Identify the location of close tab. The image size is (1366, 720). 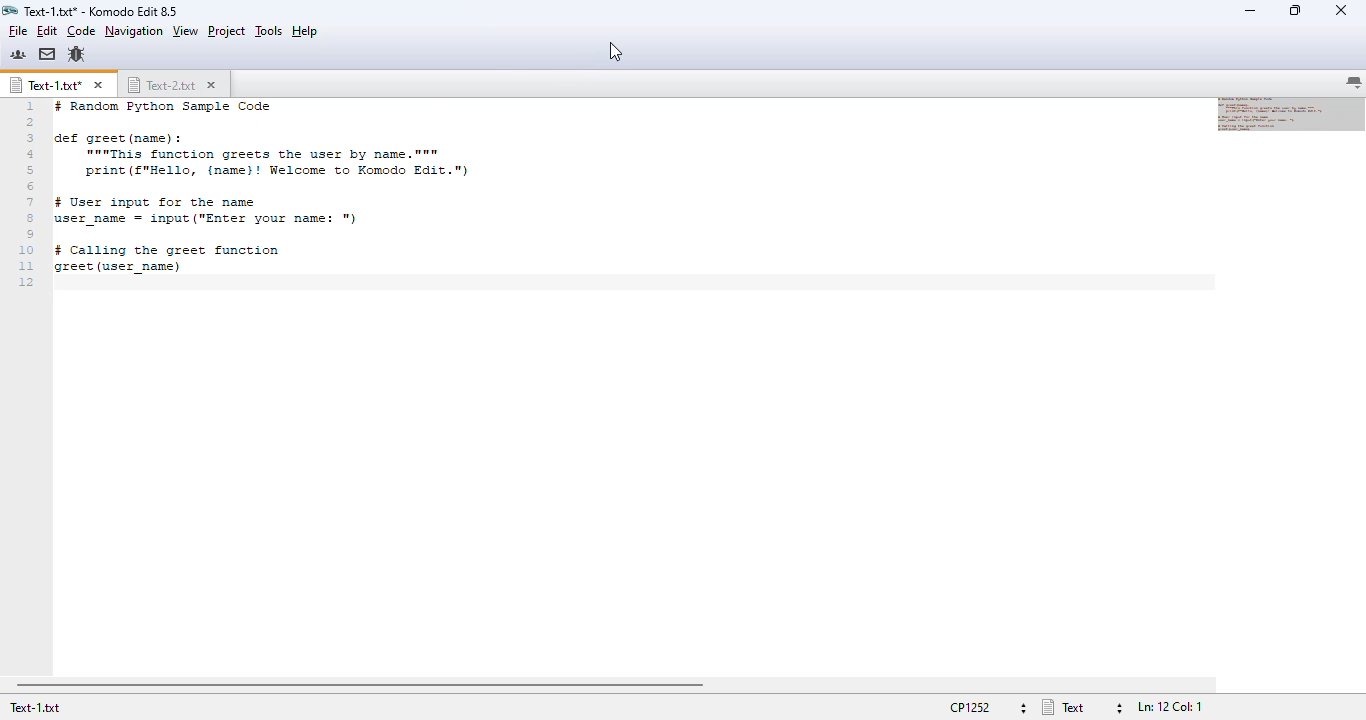
(97, 85).